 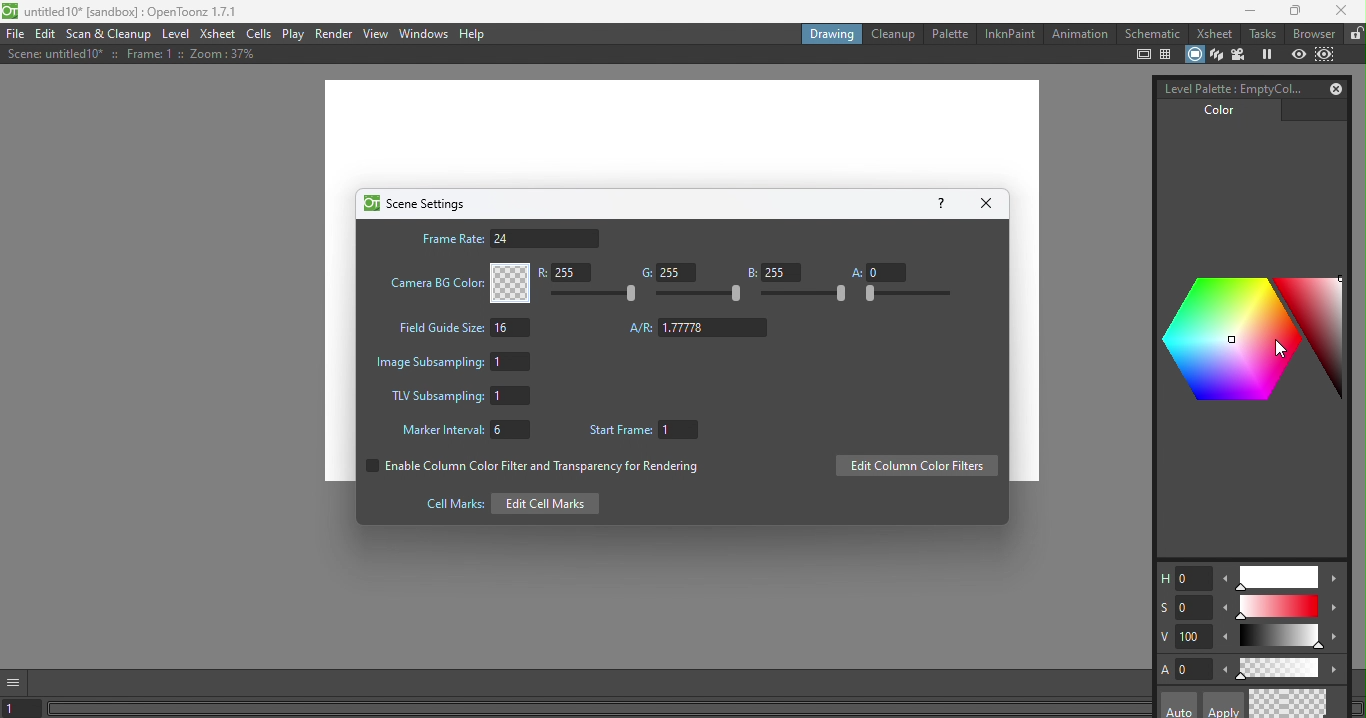 What do you see at coordinates (177, 36) in the screenshot?
I see `Level` at bounding box center [177, 36].